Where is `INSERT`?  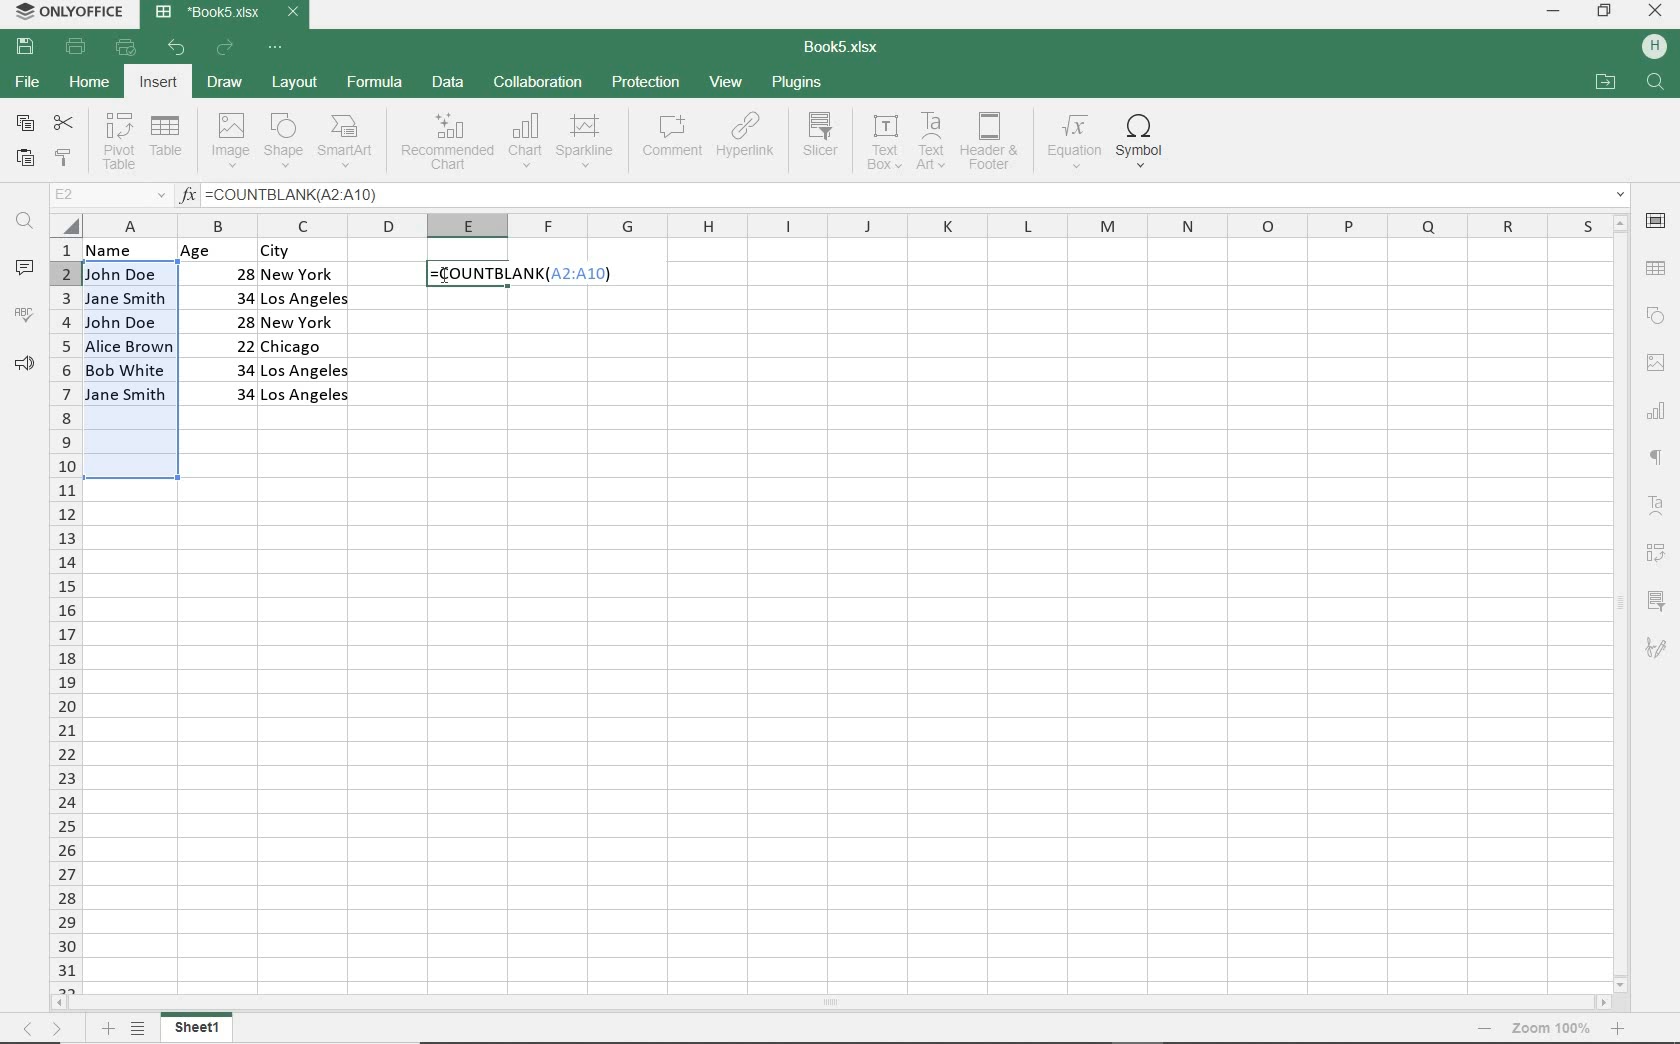 INSERT is located at coordinates (158, 82).